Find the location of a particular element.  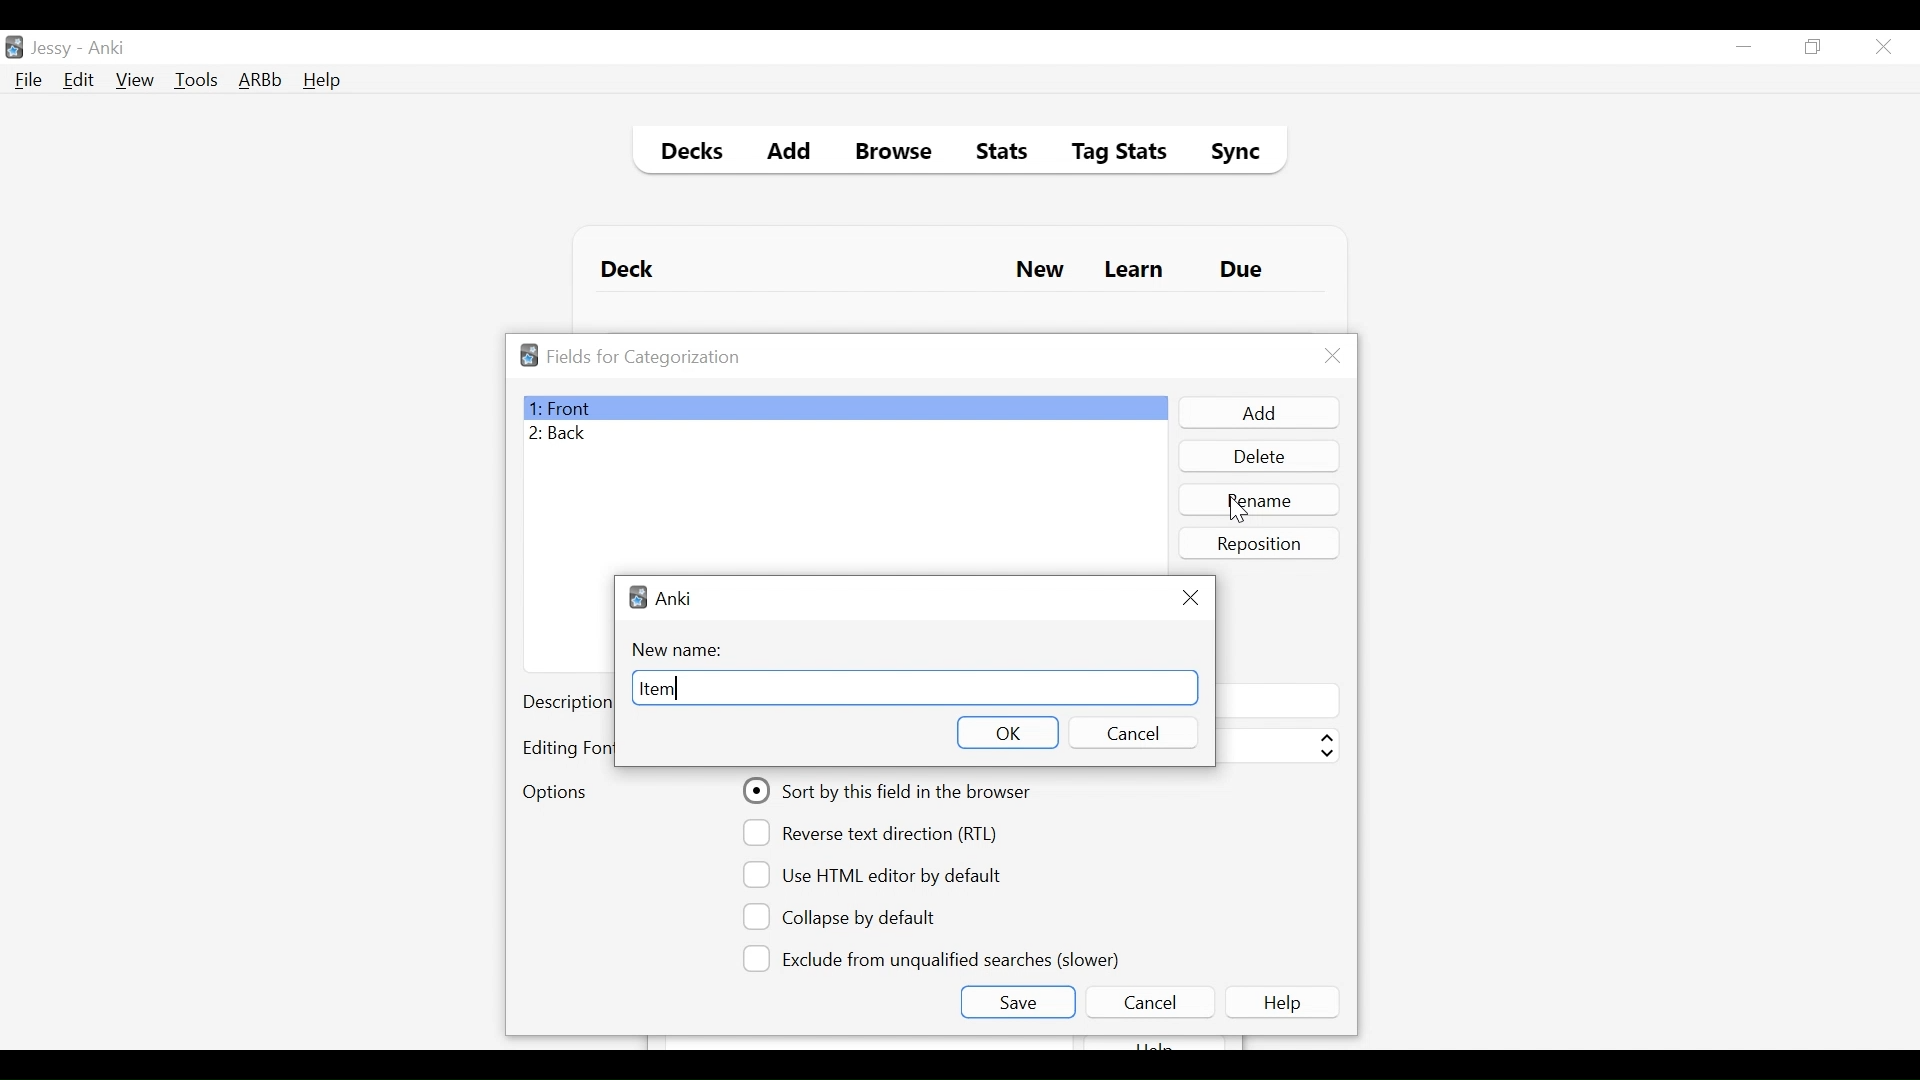

OK is located at coordinates (1006, 732).